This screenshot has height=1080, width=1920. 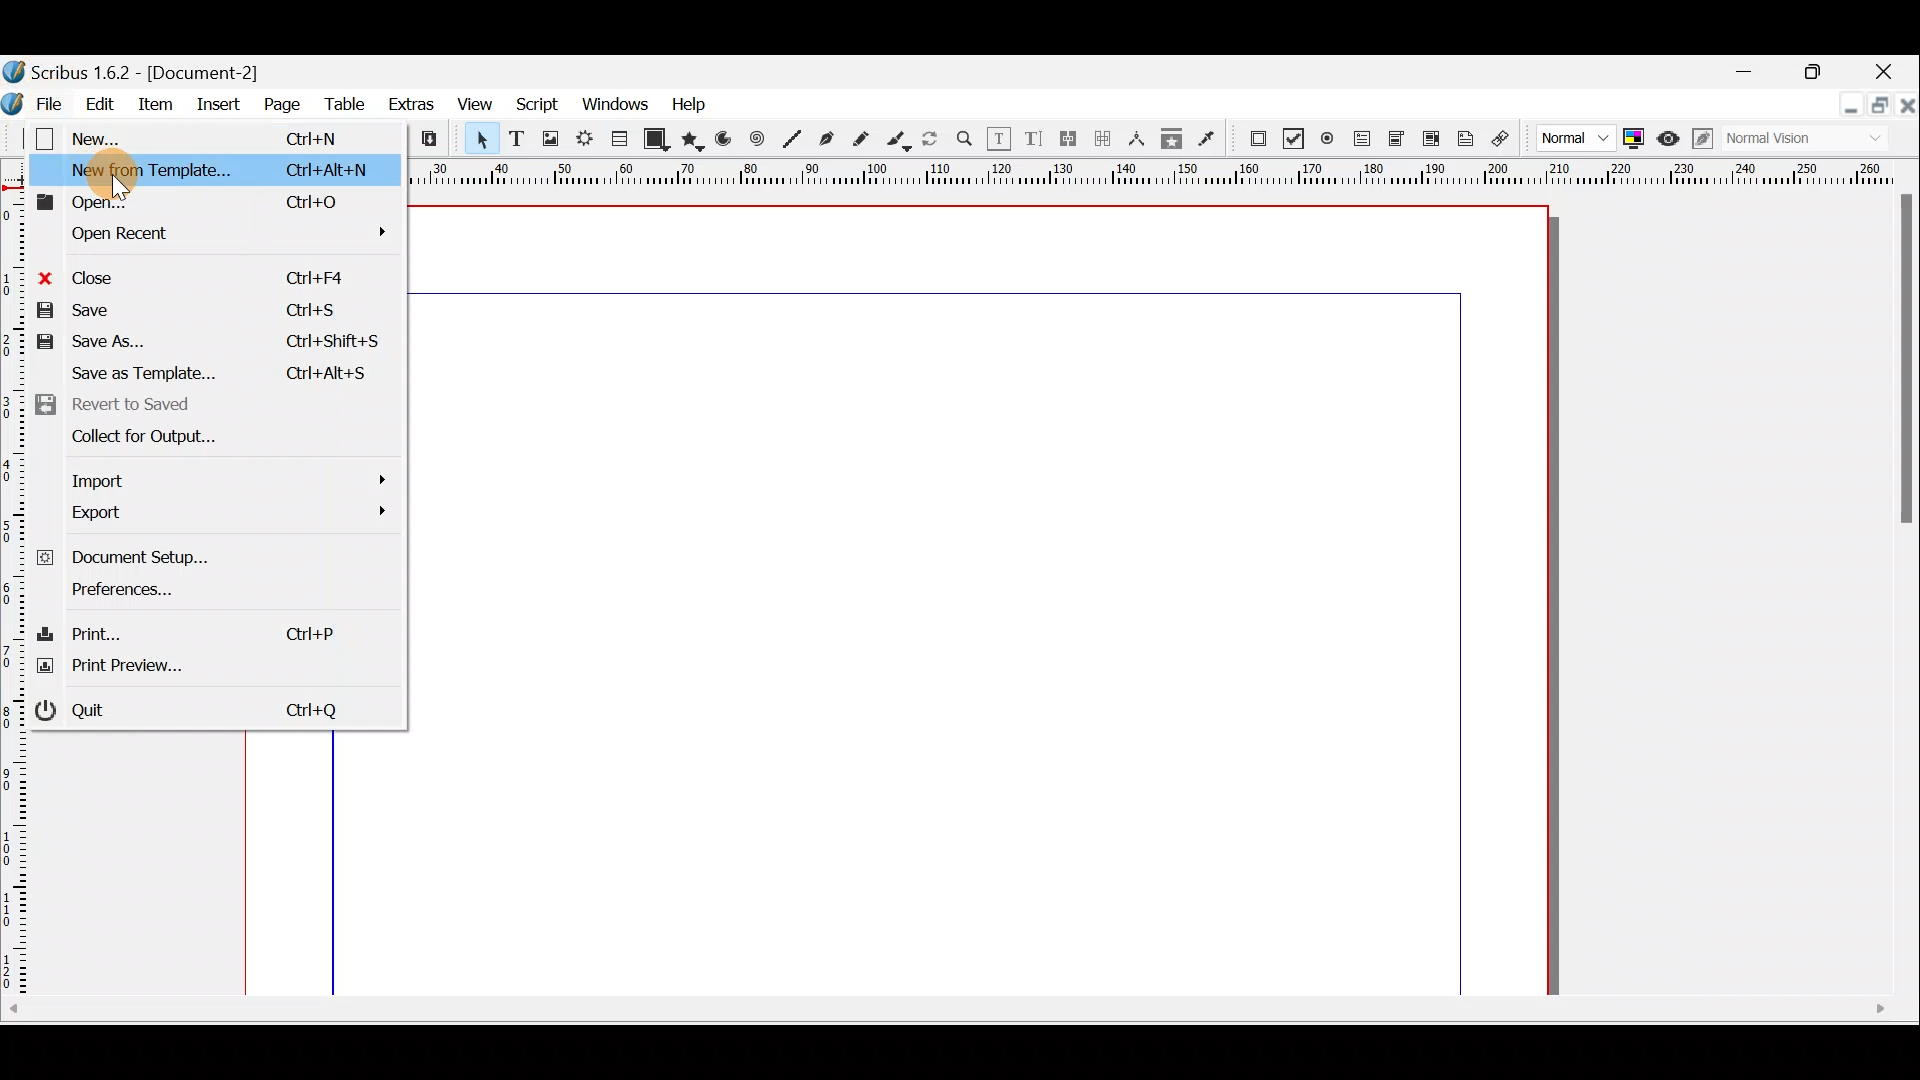 What do you see at coordinates (116, 187) in the screenshot?
I see `cursor` at bounding box center [116, 187].